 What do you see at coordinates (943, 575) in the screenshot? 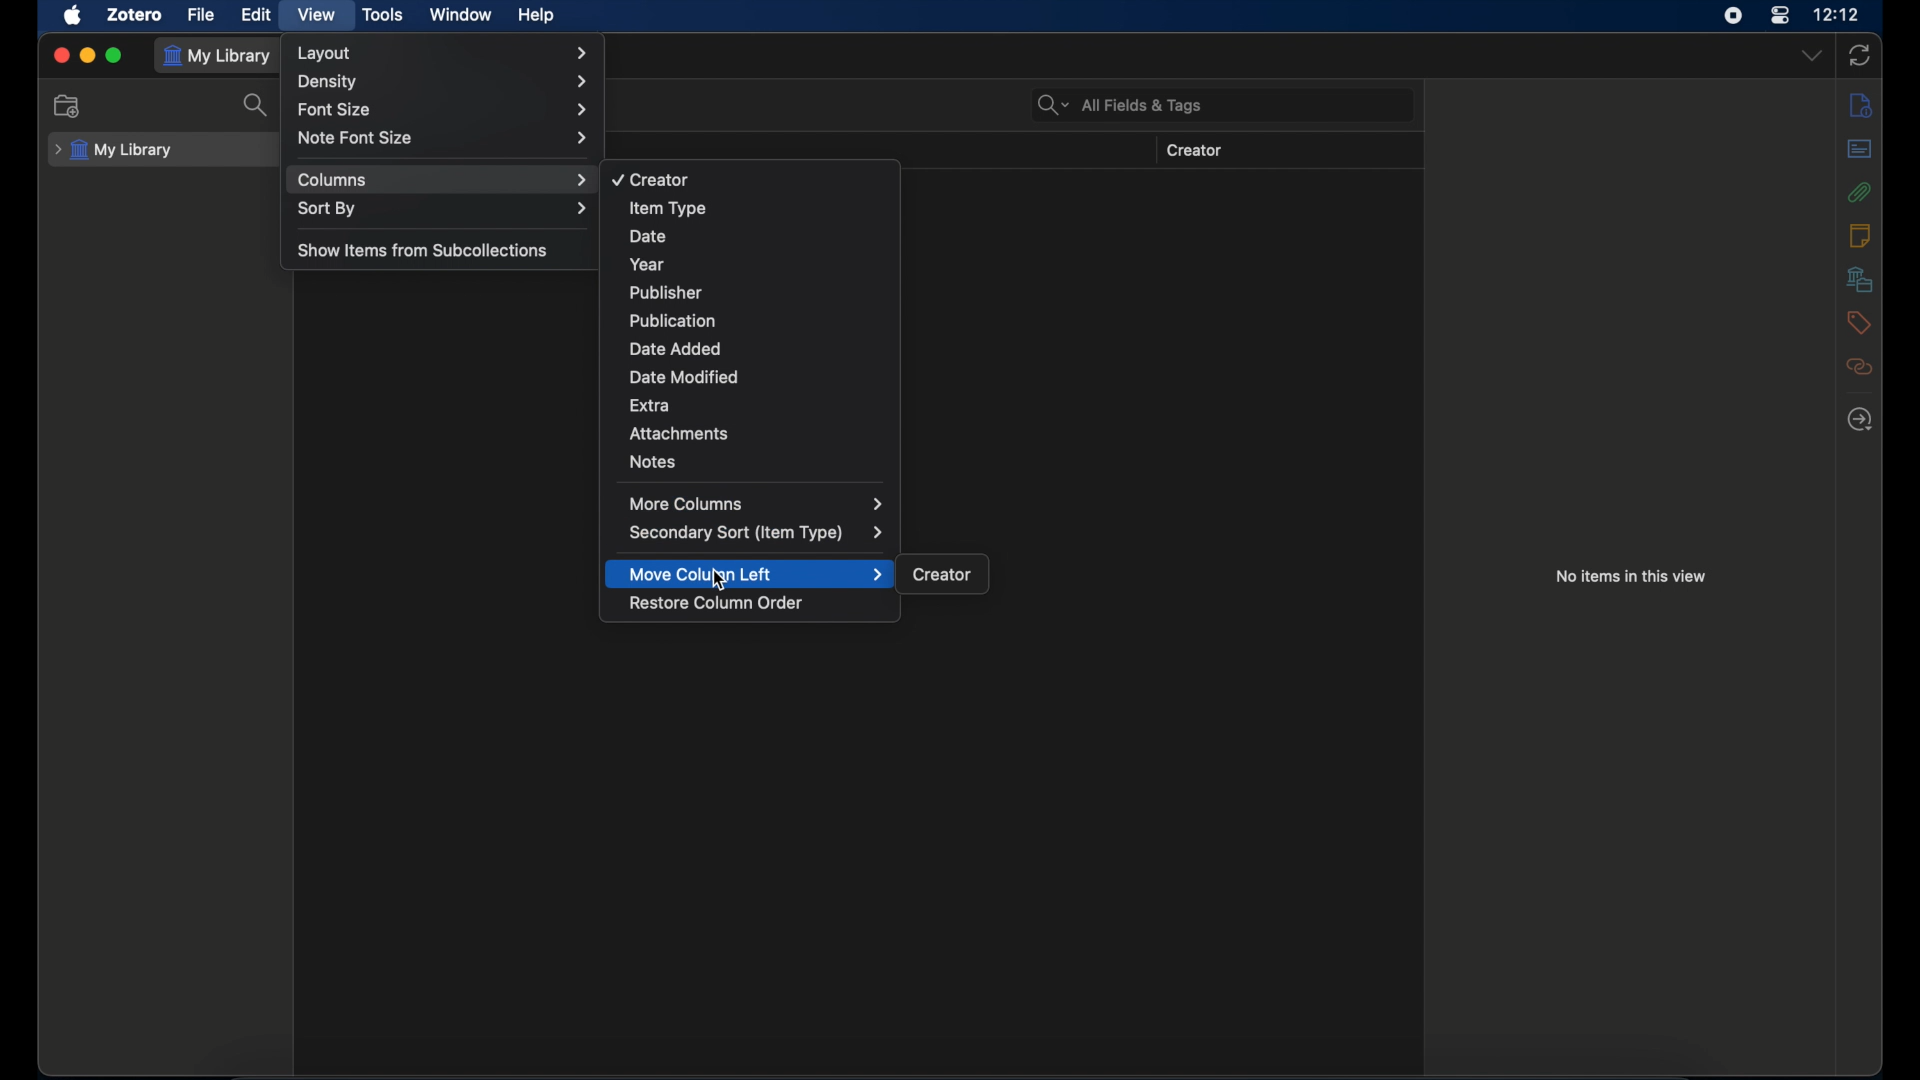
I see `creator` at bounding box center [943, 575].